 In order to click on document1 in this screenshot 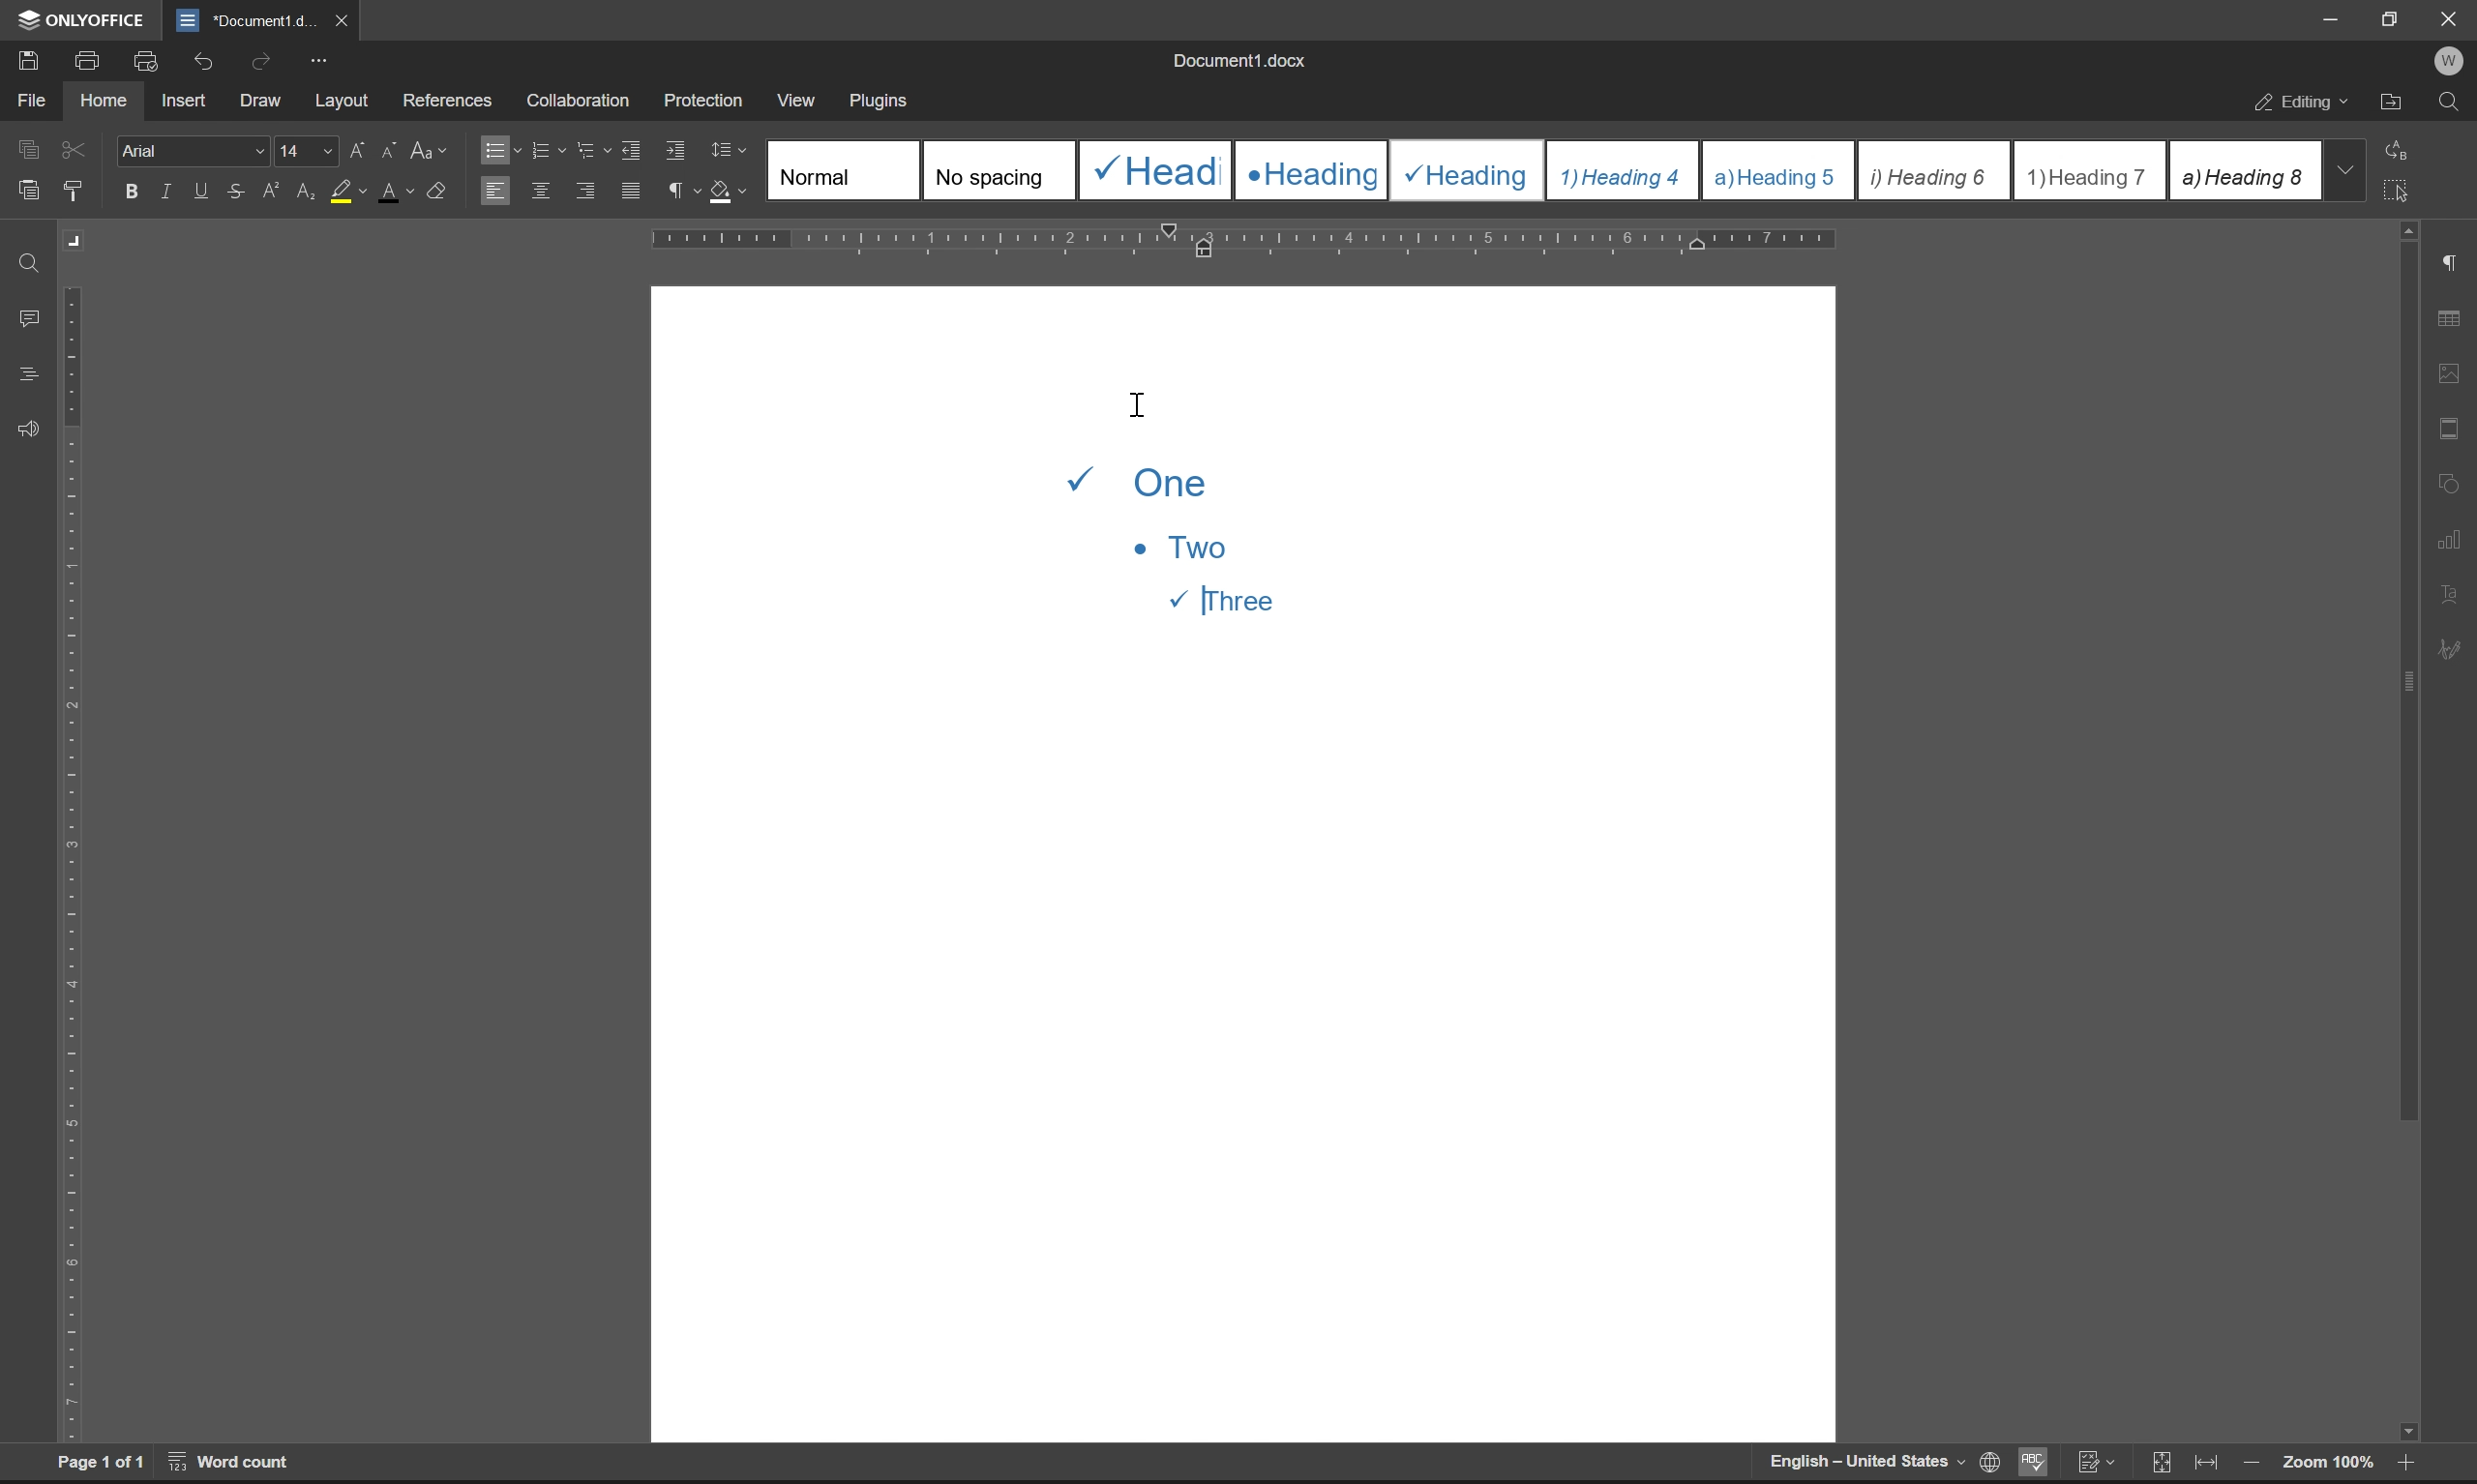, I will do `click(245, 21)`.